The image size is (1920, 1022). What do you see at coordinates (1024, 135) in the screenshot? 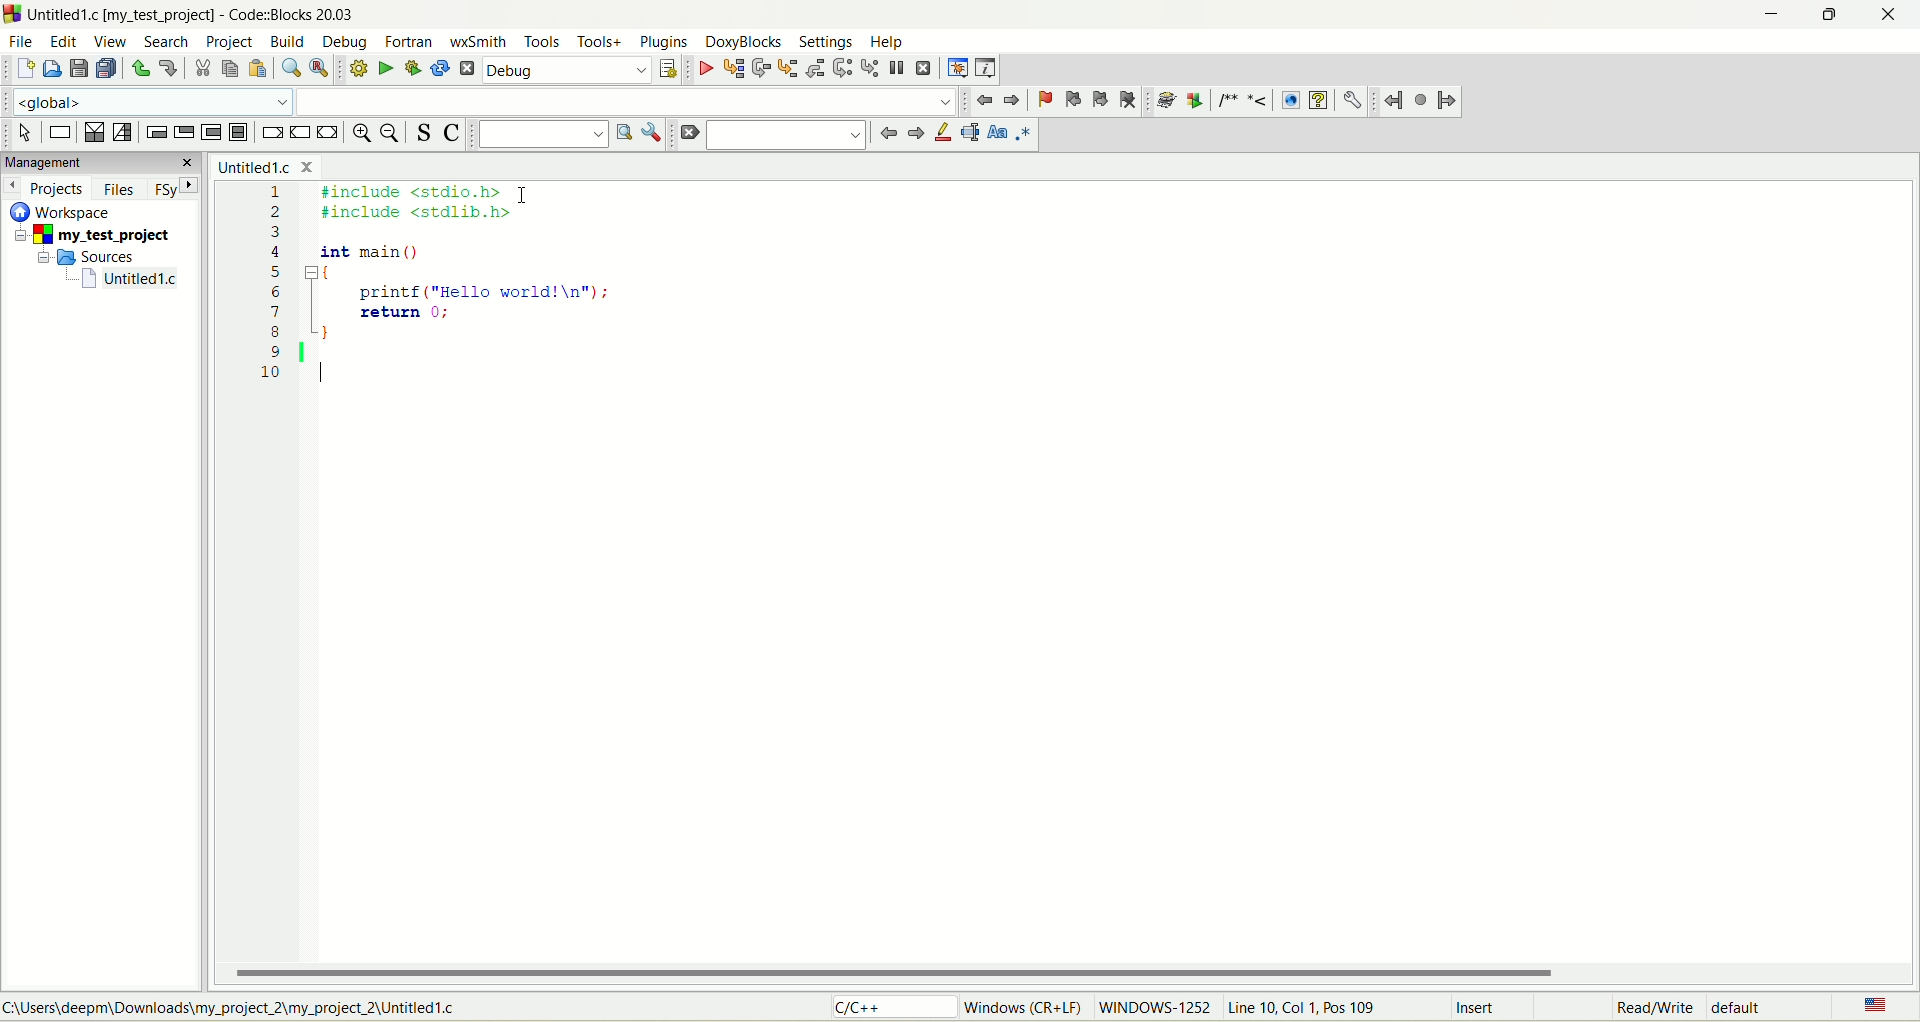
I see `regex` at bounding box center [1024, 135].